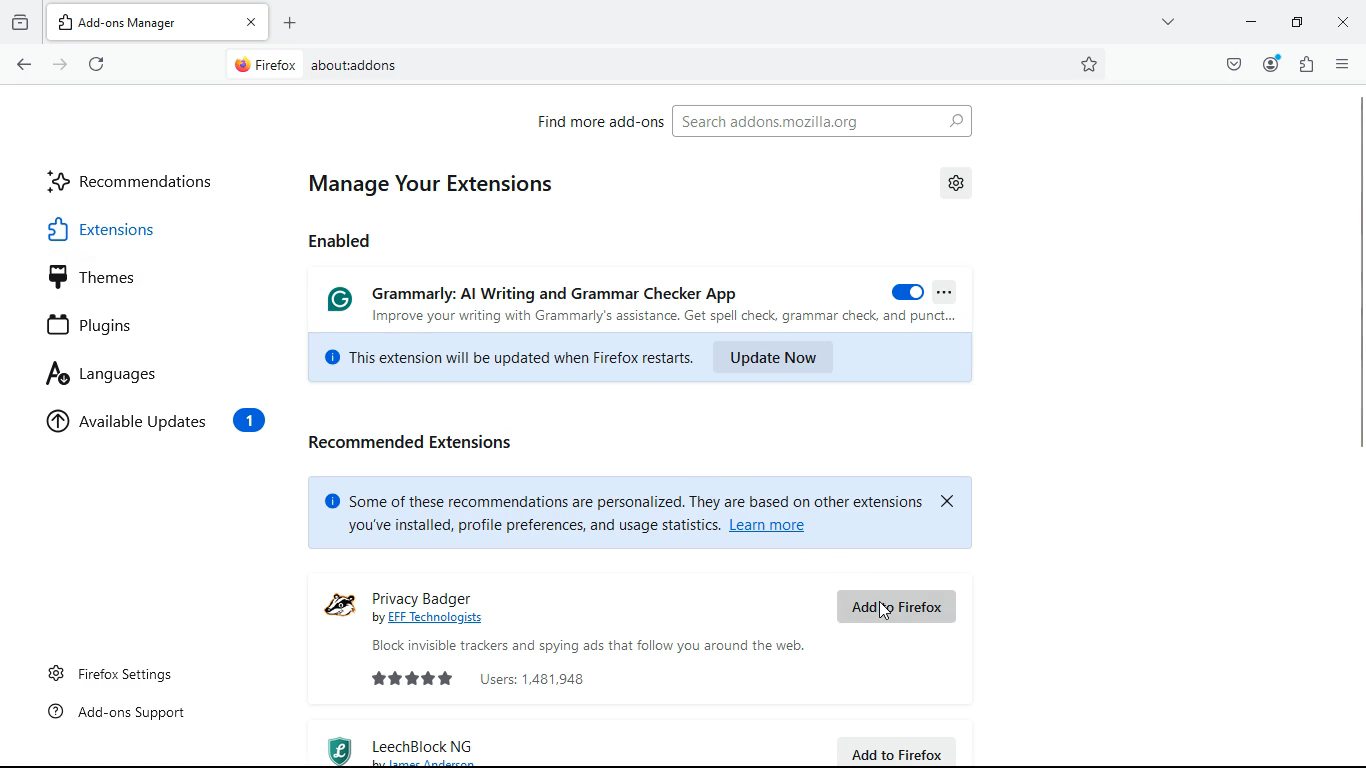  What do you see at coordinates (149, 323) in the screenshot?
I see `plugins` at bounding box center [149, 323].